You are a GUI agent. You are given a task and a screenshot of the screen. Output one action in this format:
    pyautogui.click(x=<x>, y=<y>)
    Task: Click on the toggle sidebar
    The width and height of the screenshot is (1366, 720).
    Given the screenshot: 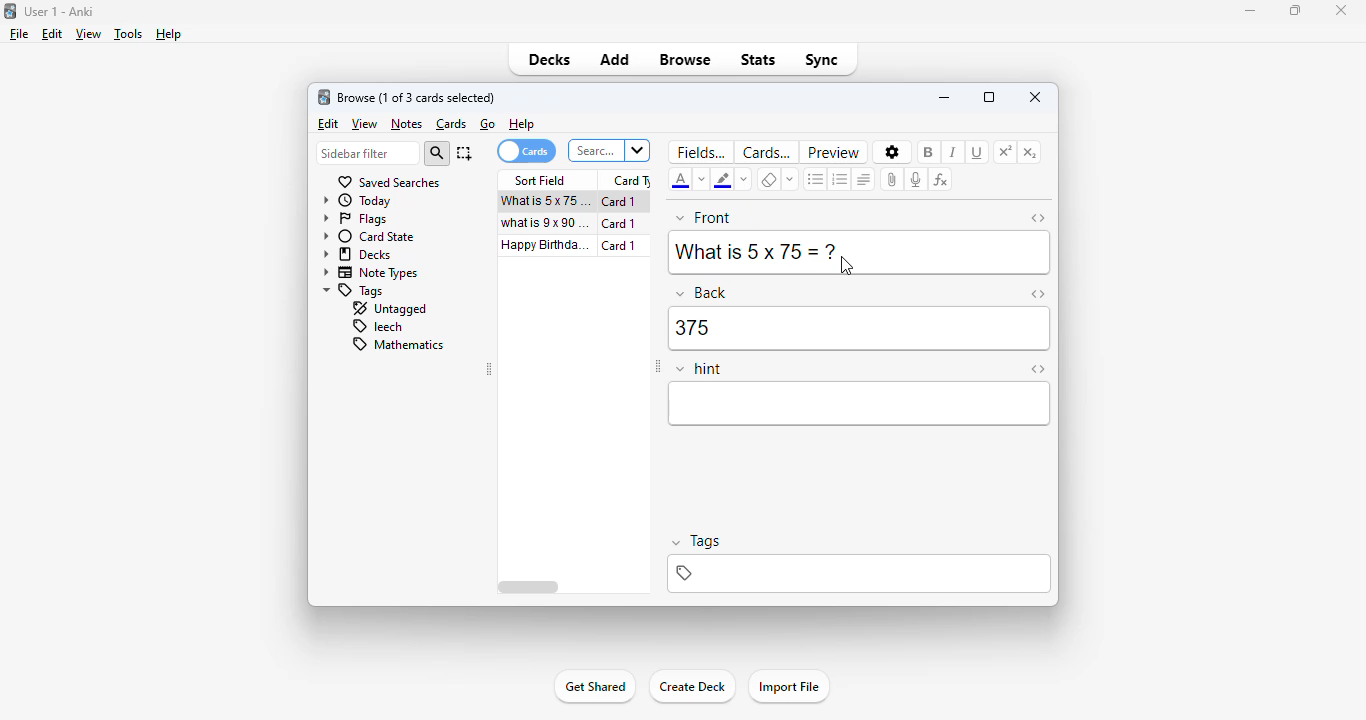 What is the action you would take?
    pyautogui.click(x=488, y=368)
    